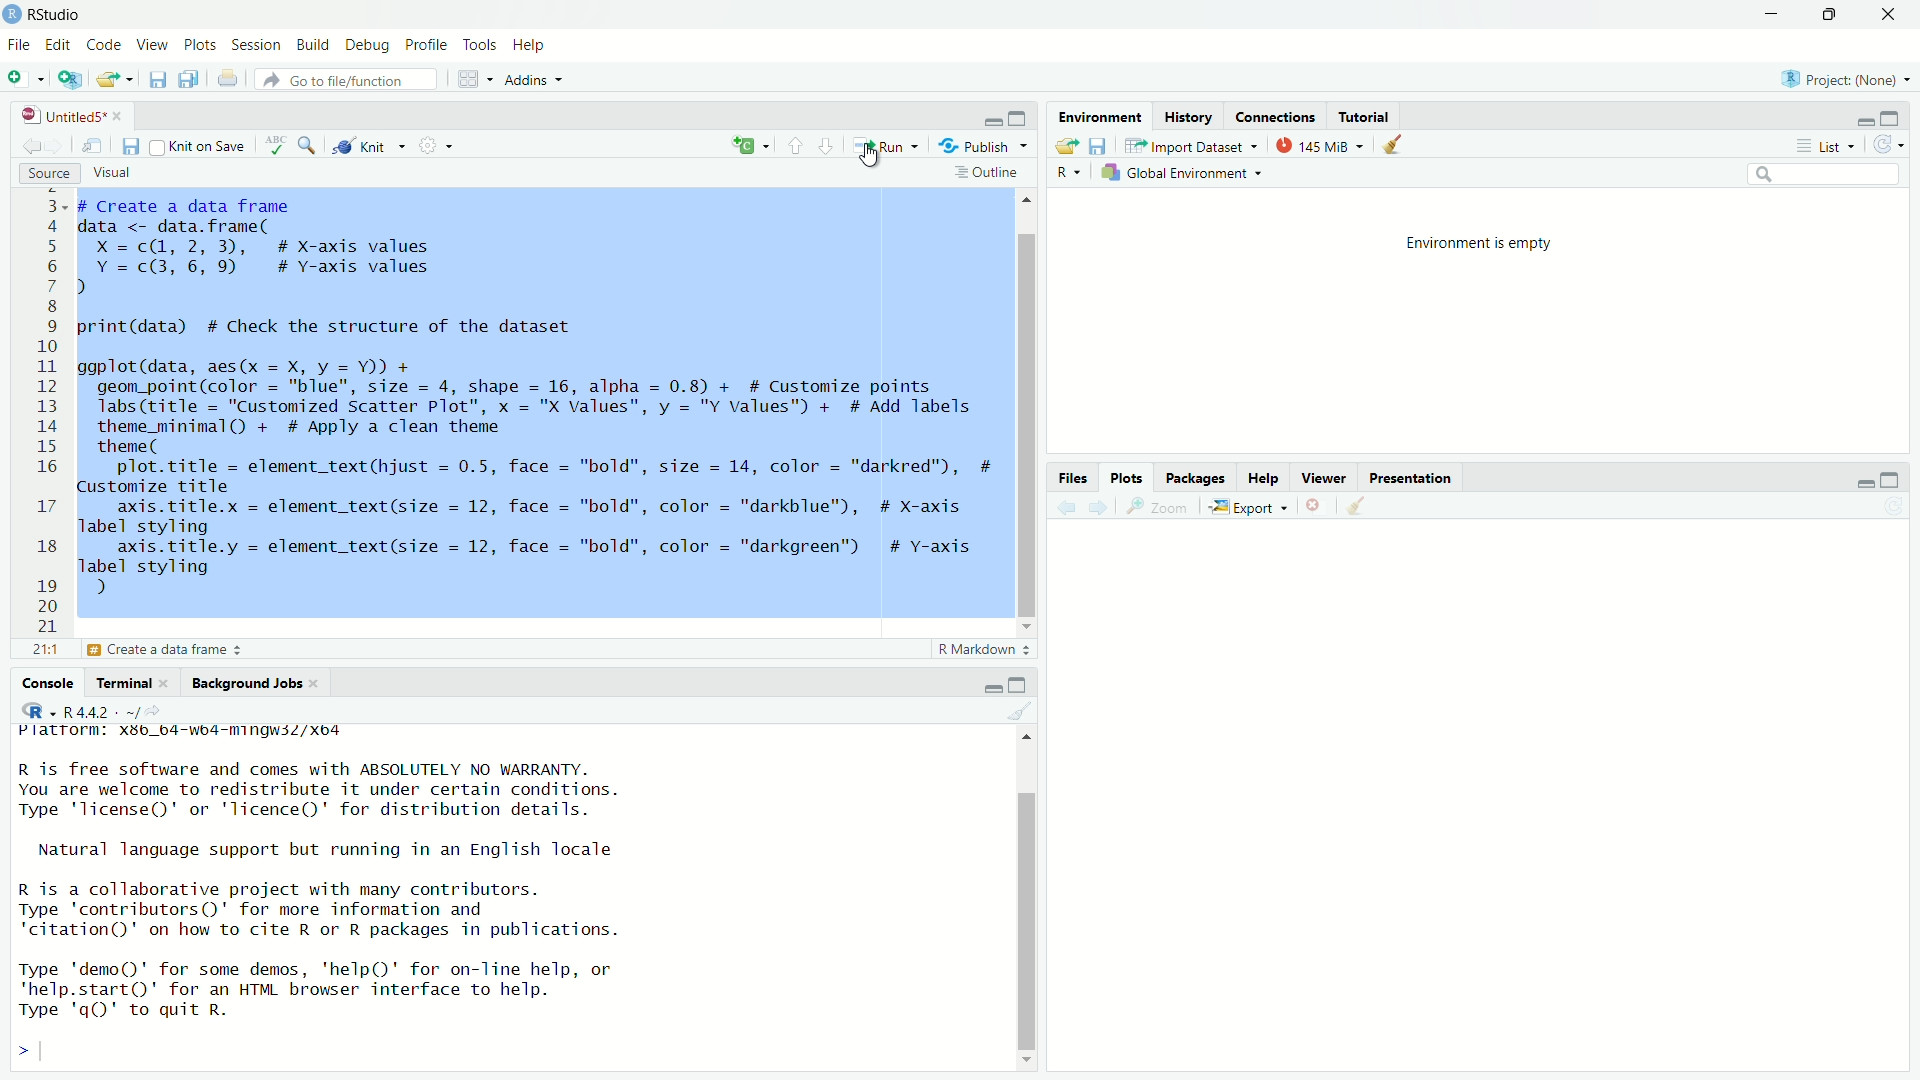 Image resolution: width=1920 pixels, height=1080 pixels. I want to click on Connections, so click(1276, 119).